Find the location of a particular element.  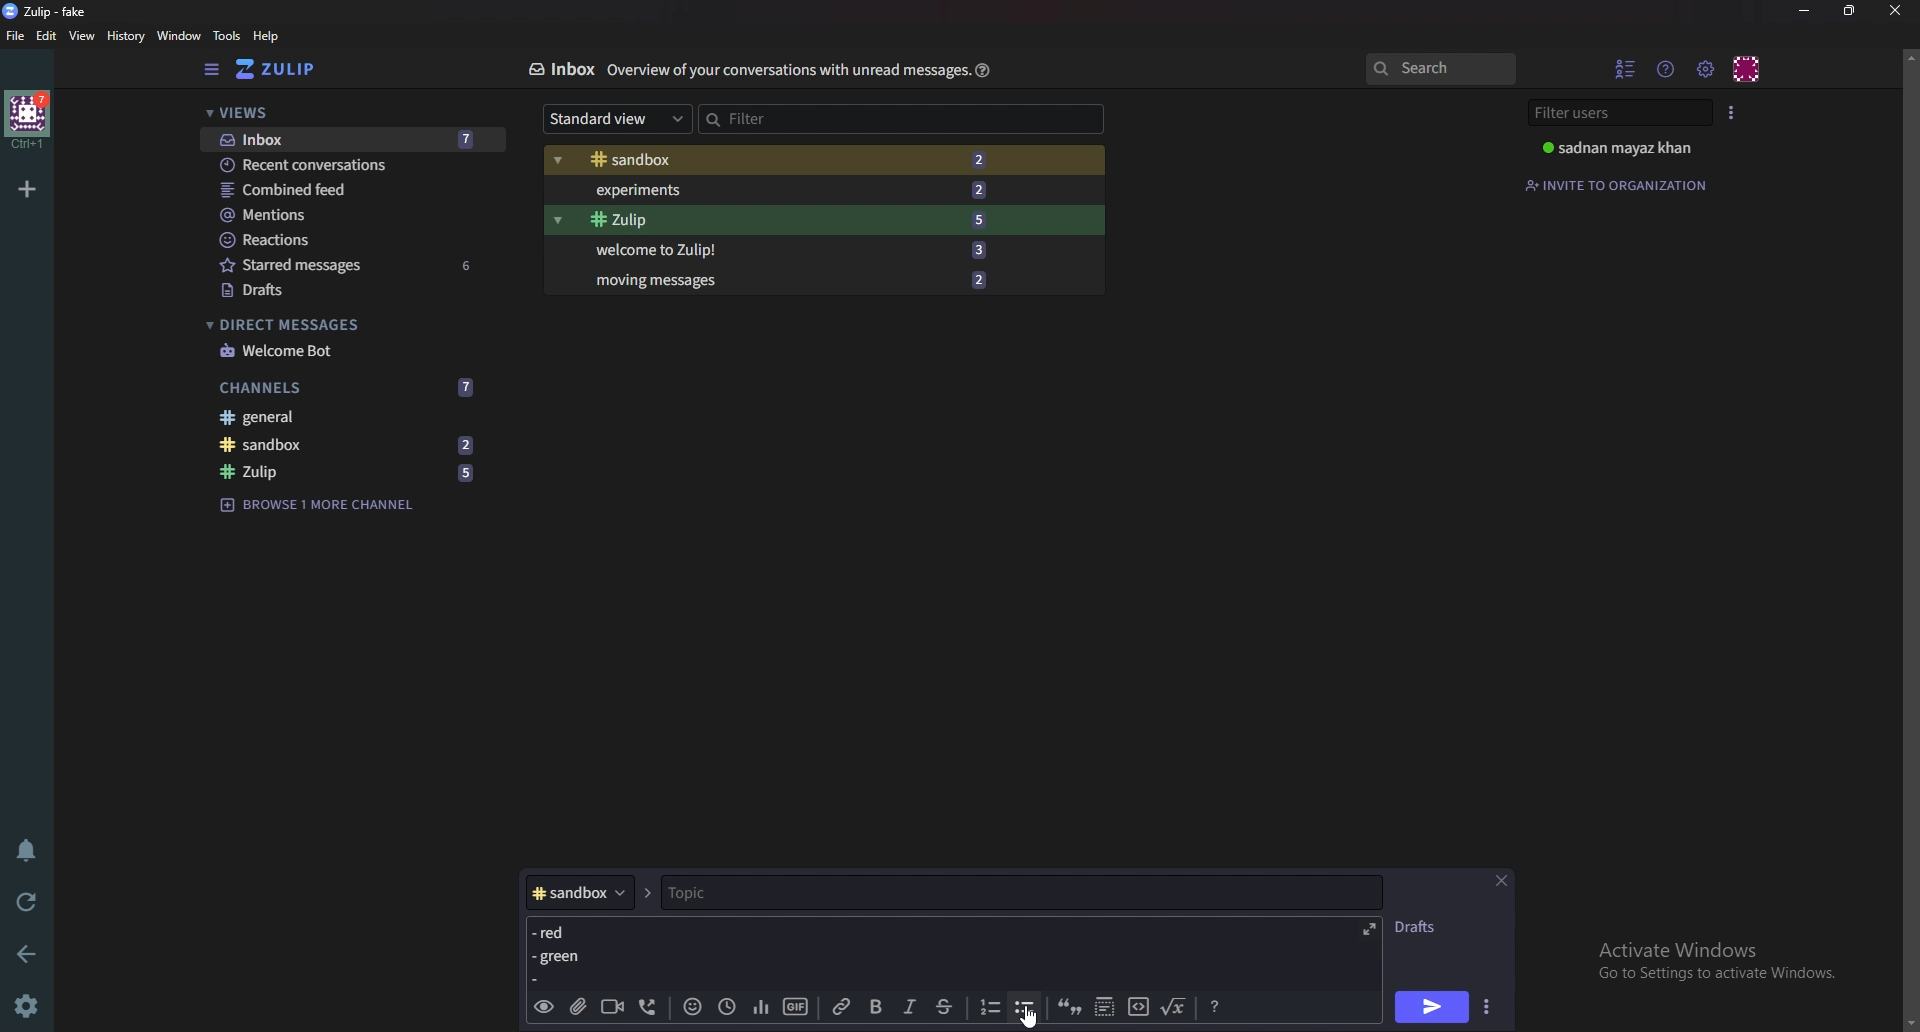

Spoiler is located at coordinates (1106, 1005).